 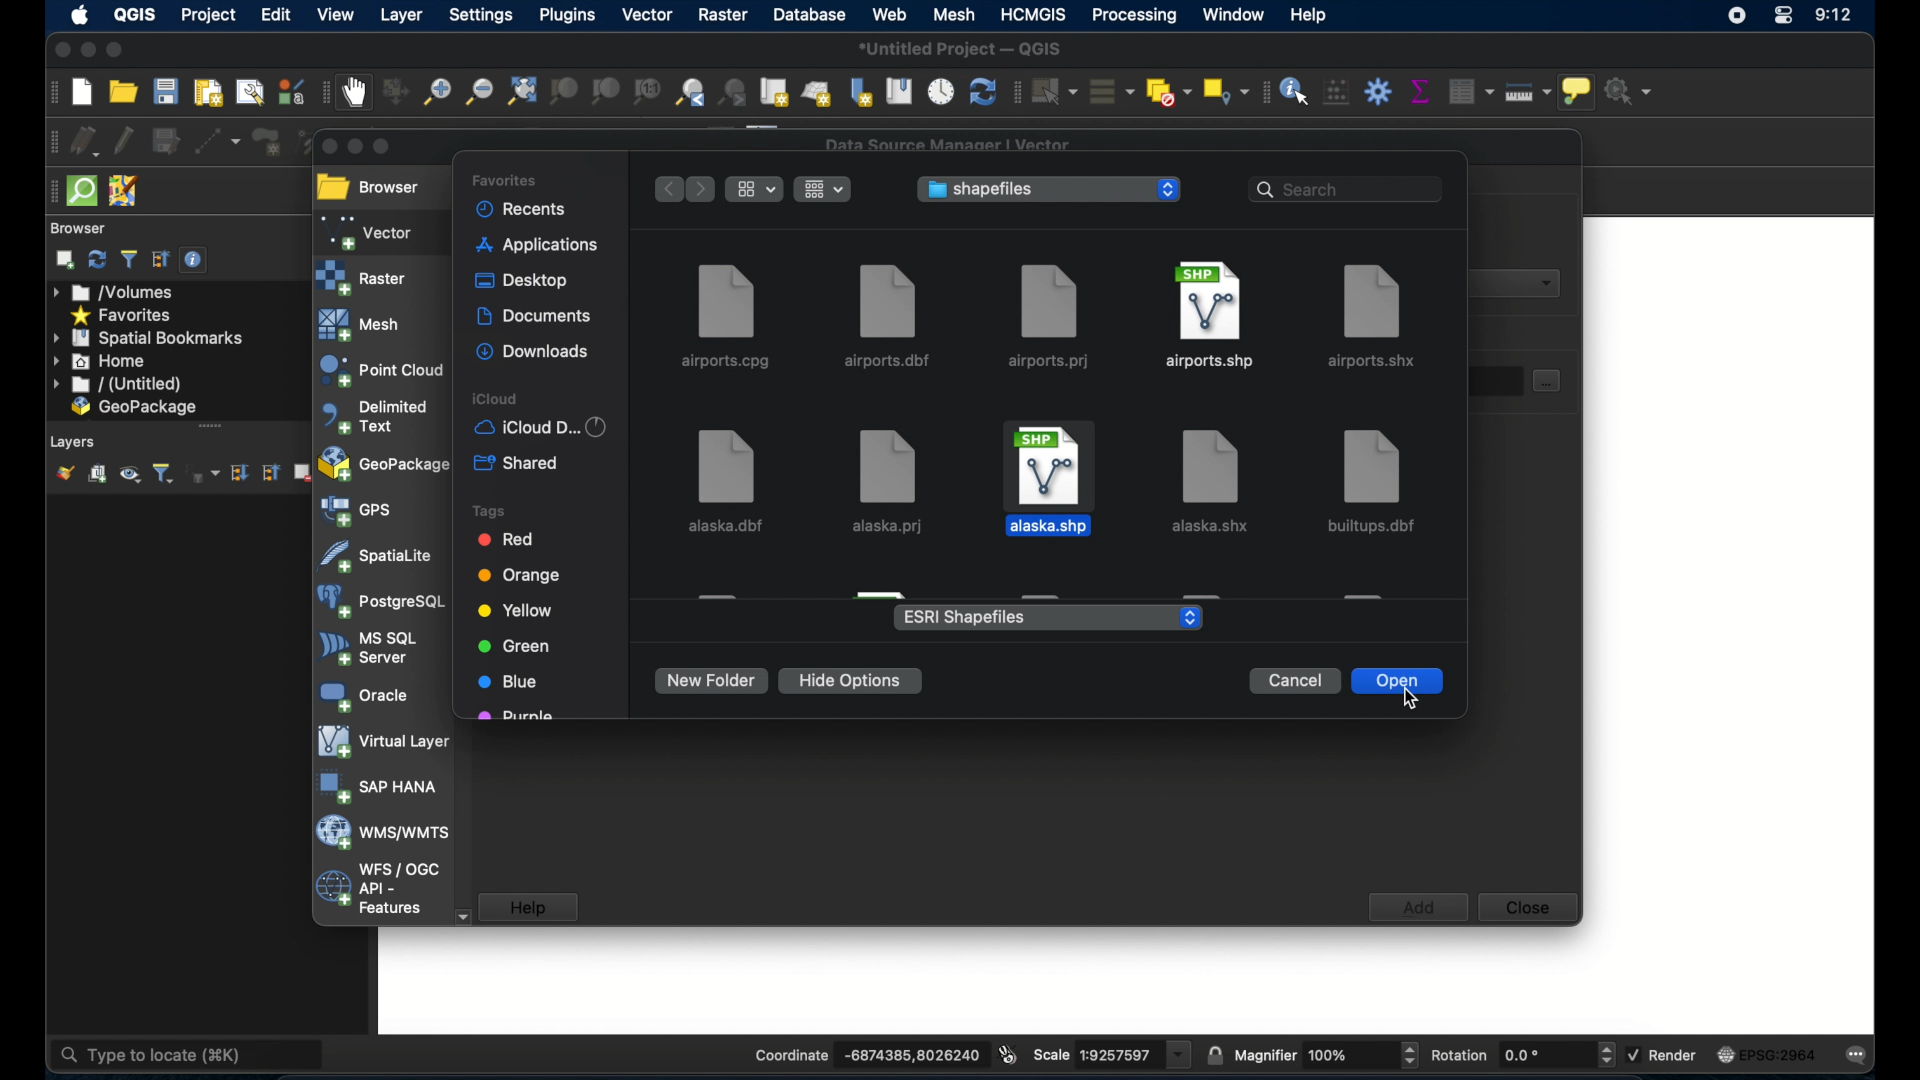 I want to click on red, so click(x=506, y=540).